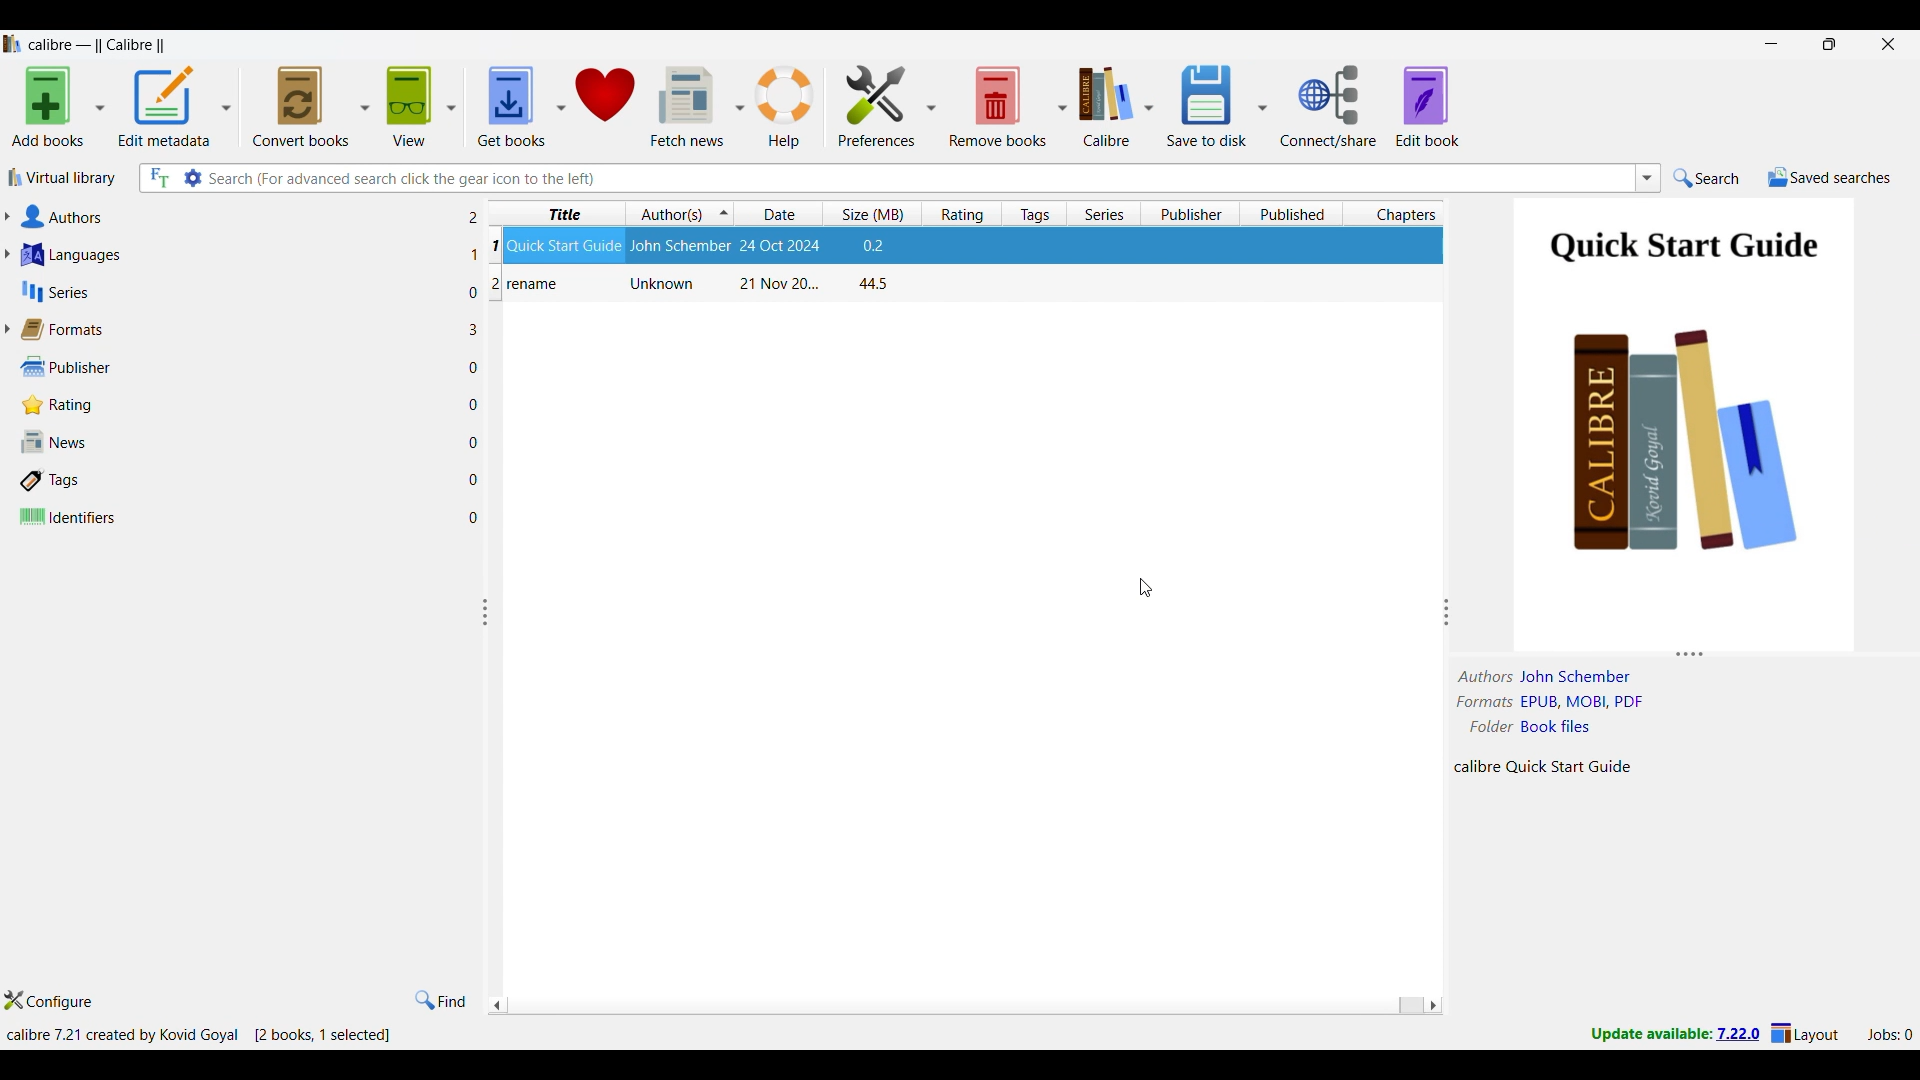  Describe the element at coordinates (1216, 106) in the screenshot. I see `Save to disk and other save options` at that location.